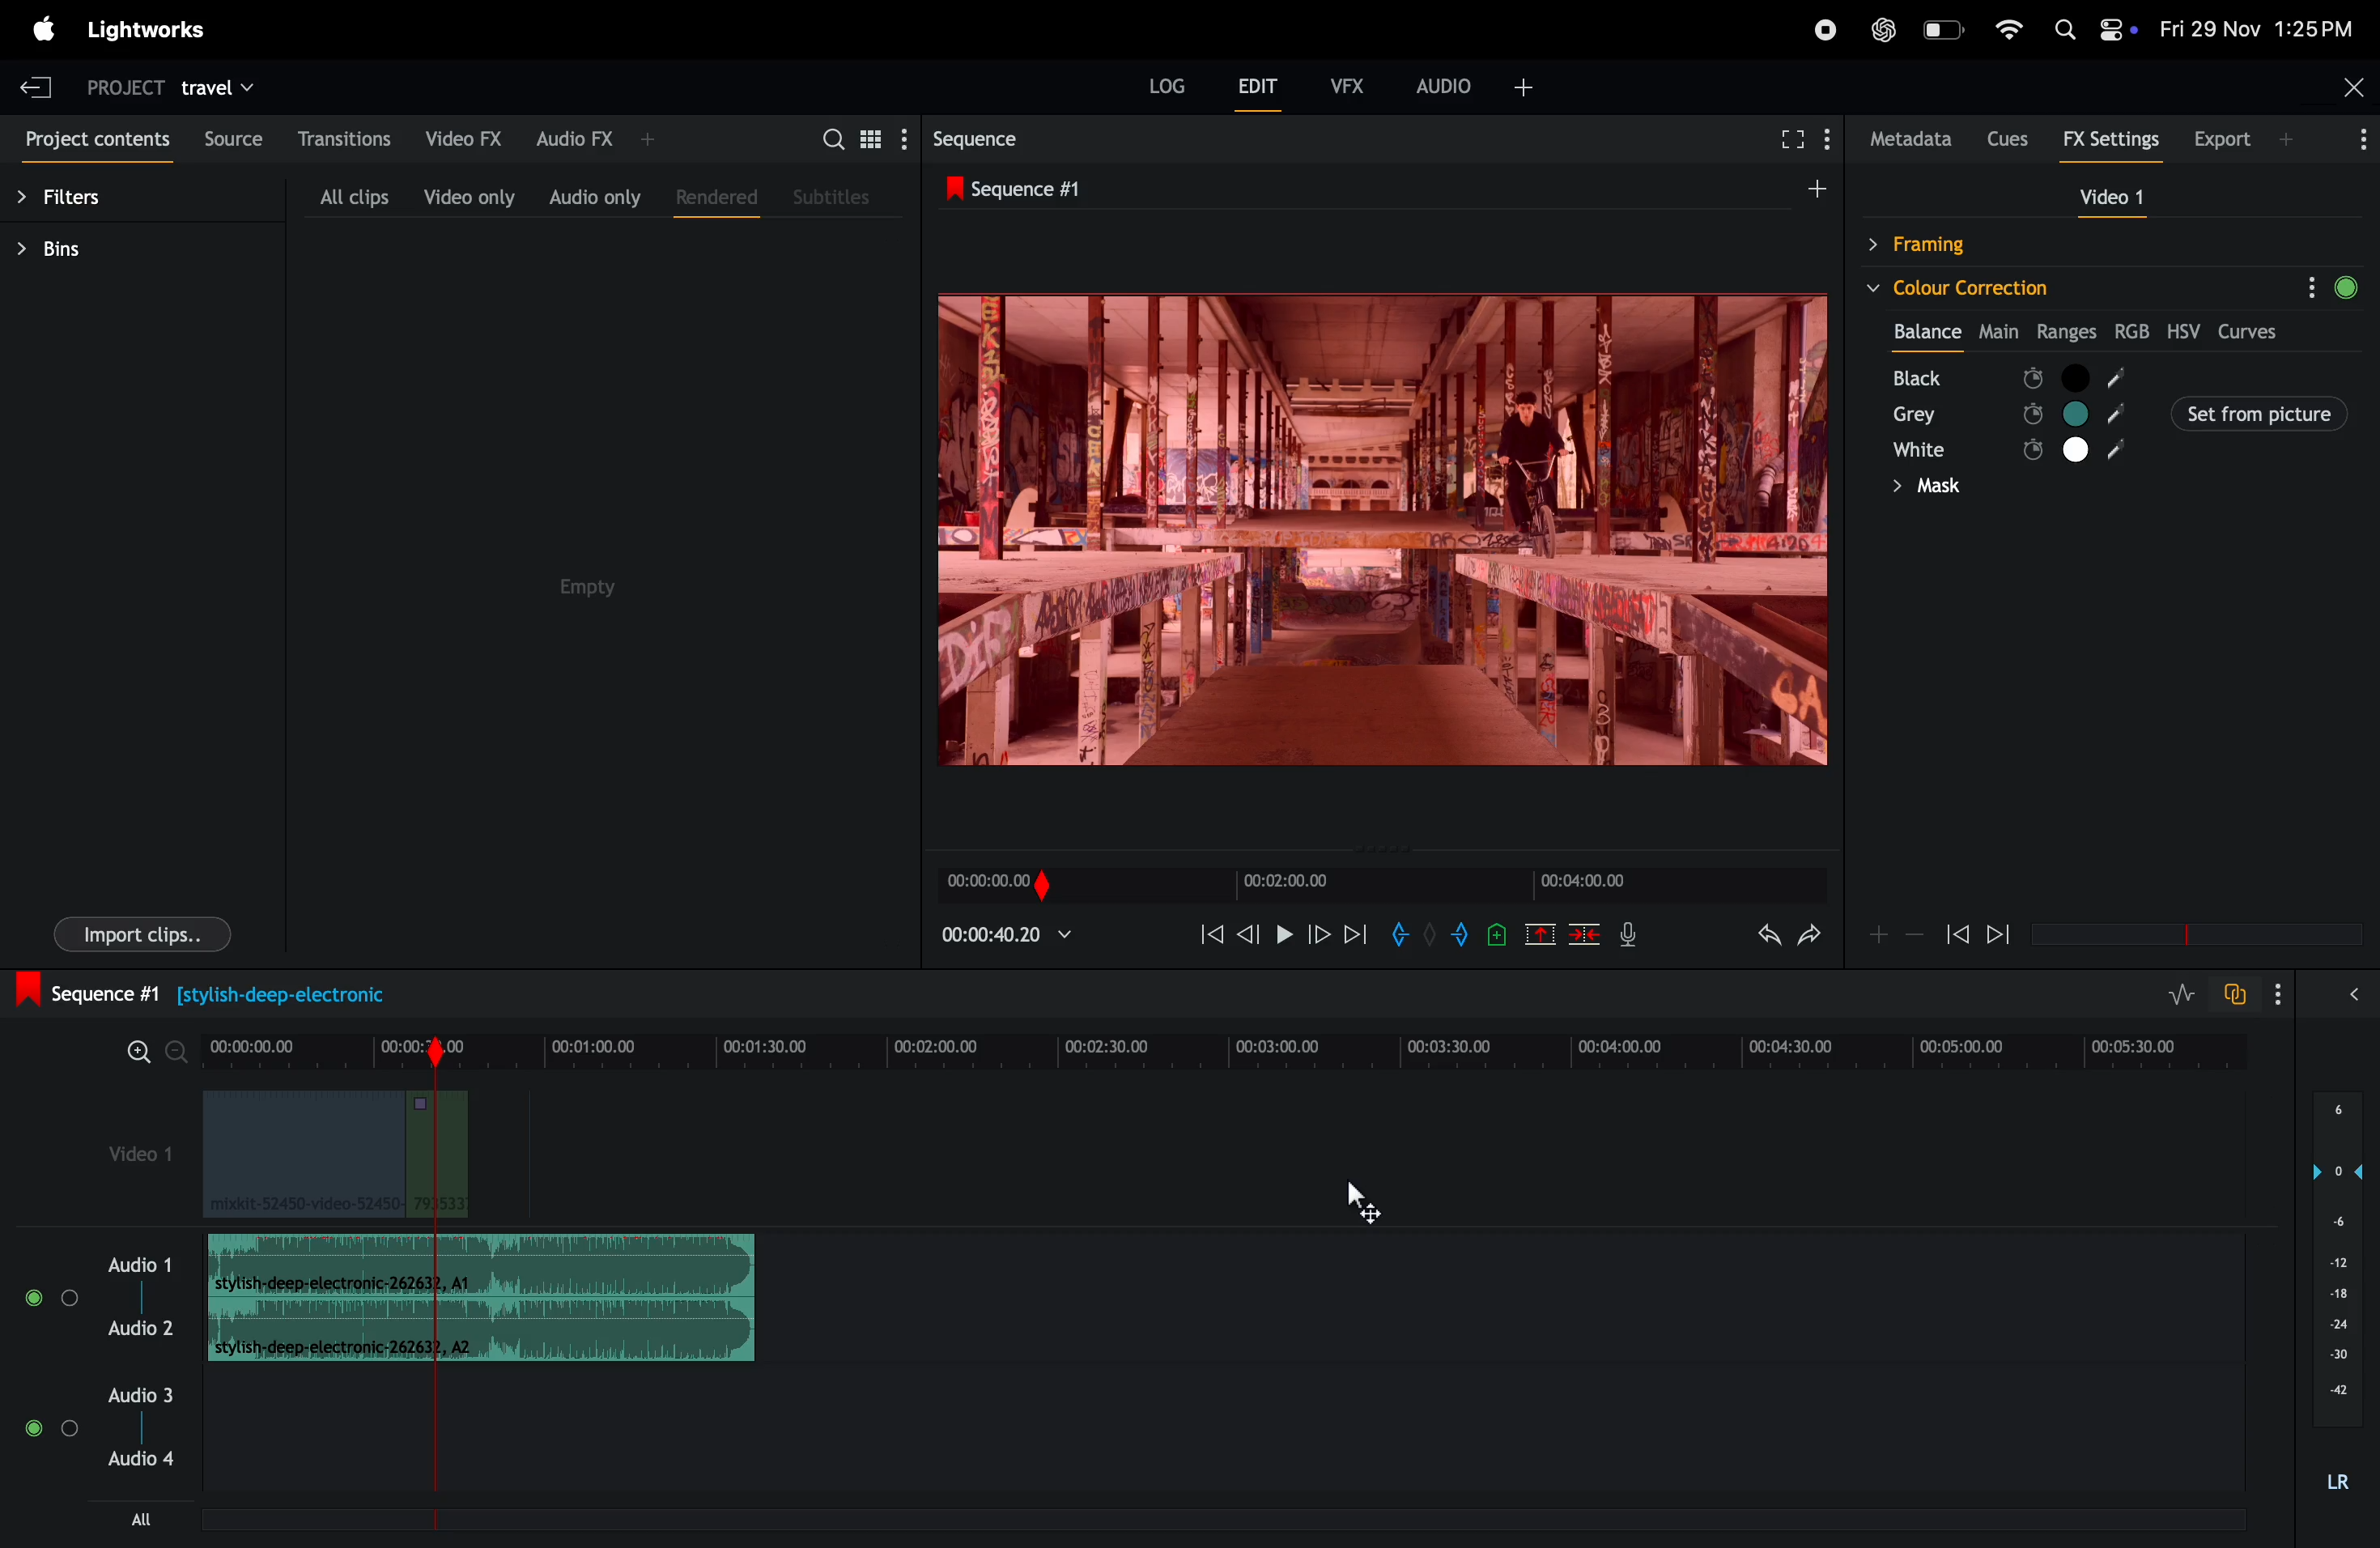  What do you see at coordinates (2007, 138) in the screenshot?
I see `cues` at bounding box center [2007, 138].